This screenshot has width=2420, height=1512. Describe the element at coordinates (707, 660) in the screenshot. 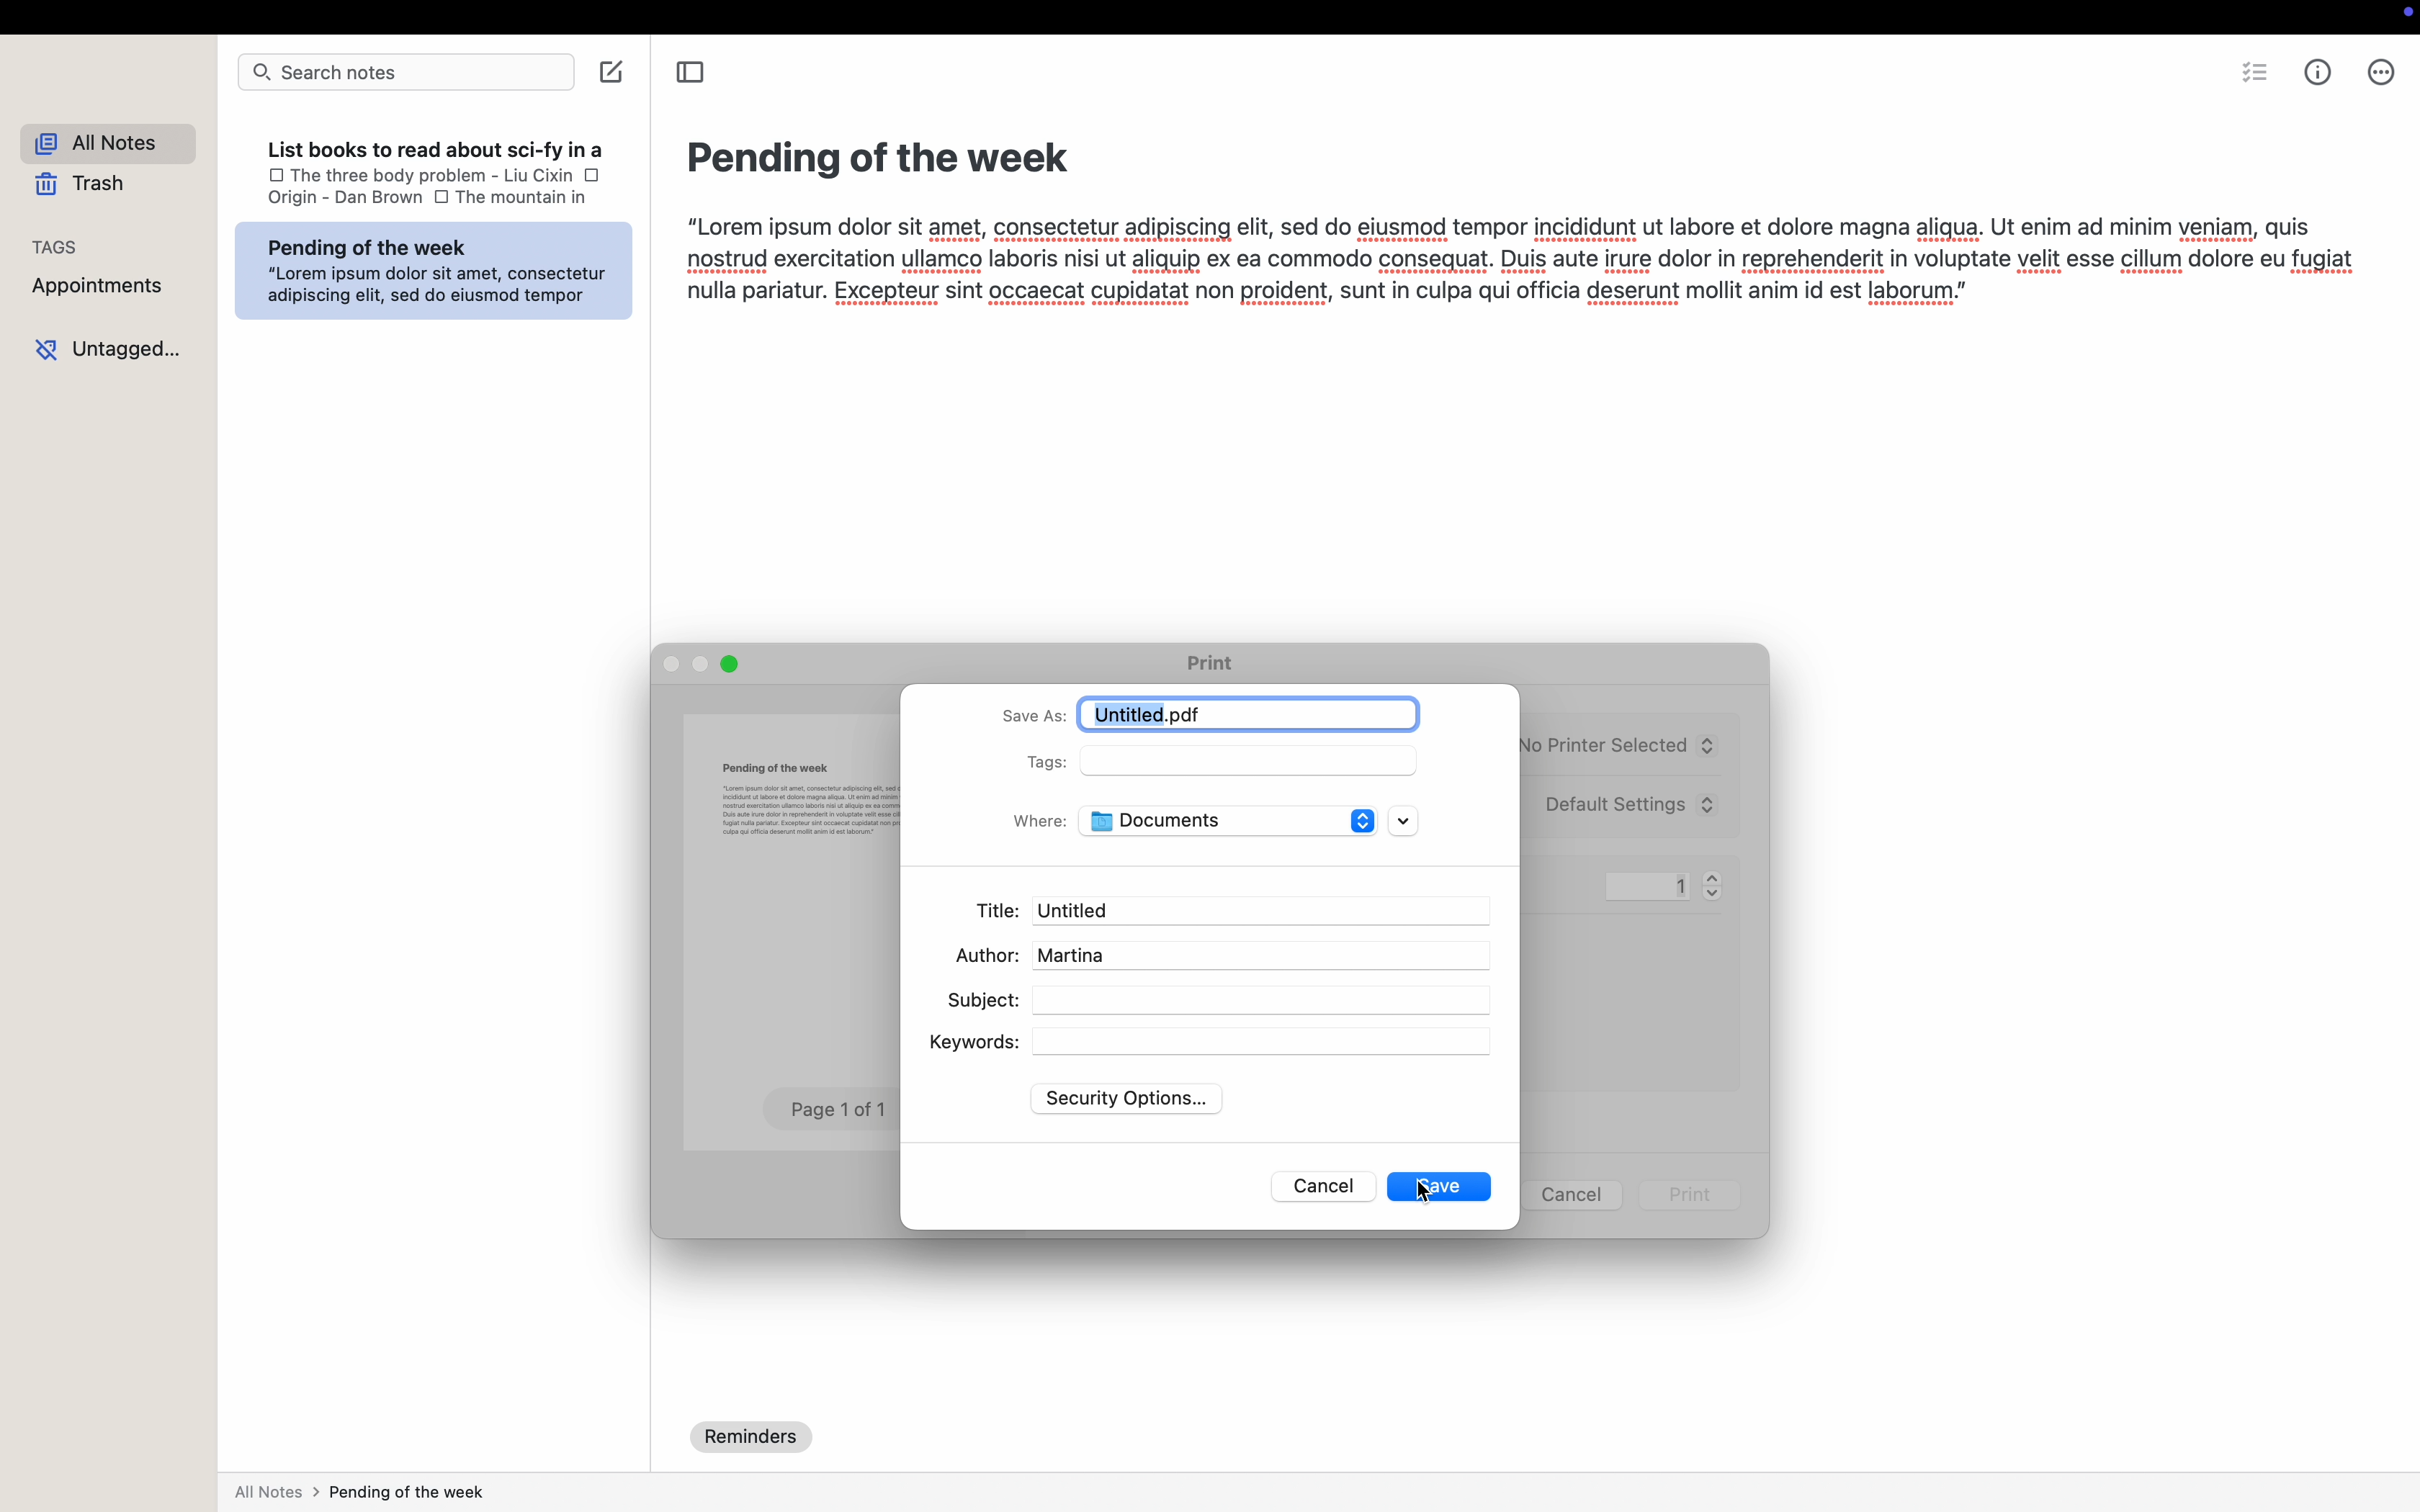

I see `minimize popup` at that location.